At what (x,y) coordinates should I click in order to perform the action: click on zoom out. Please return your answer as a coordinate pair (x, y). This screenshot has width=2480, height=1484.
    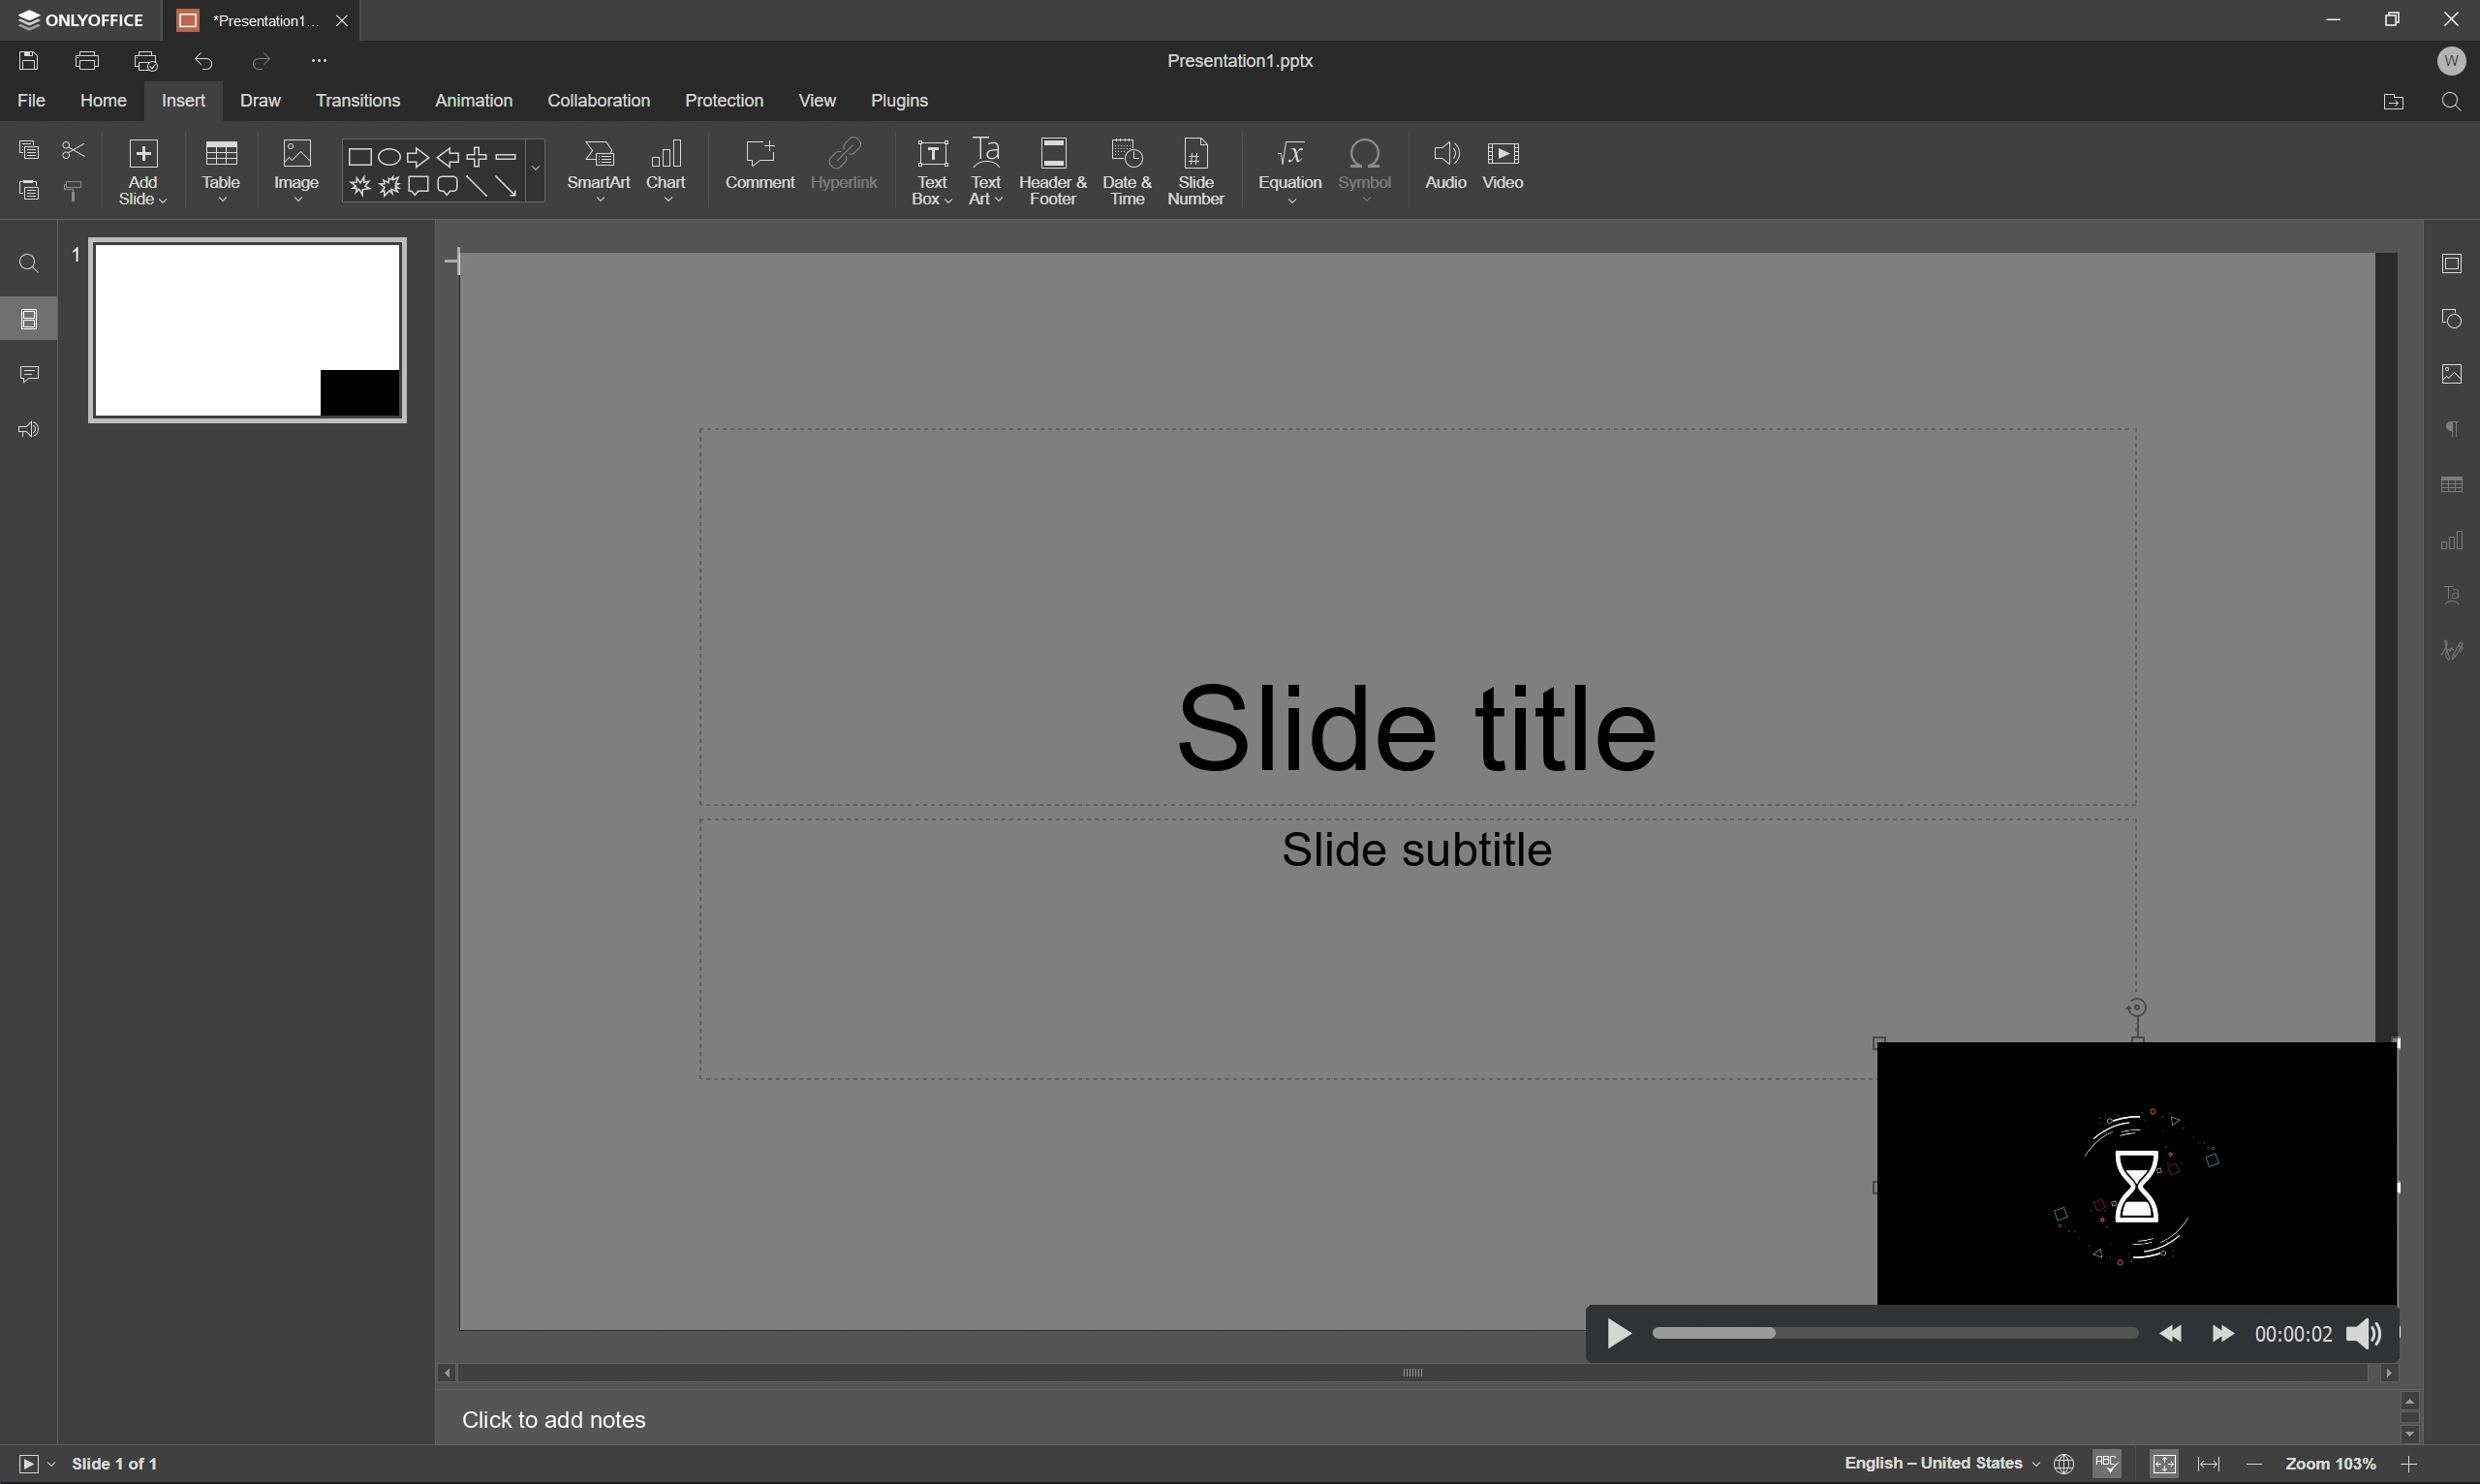
    Looking at the image, I should click on (2414, 1469).